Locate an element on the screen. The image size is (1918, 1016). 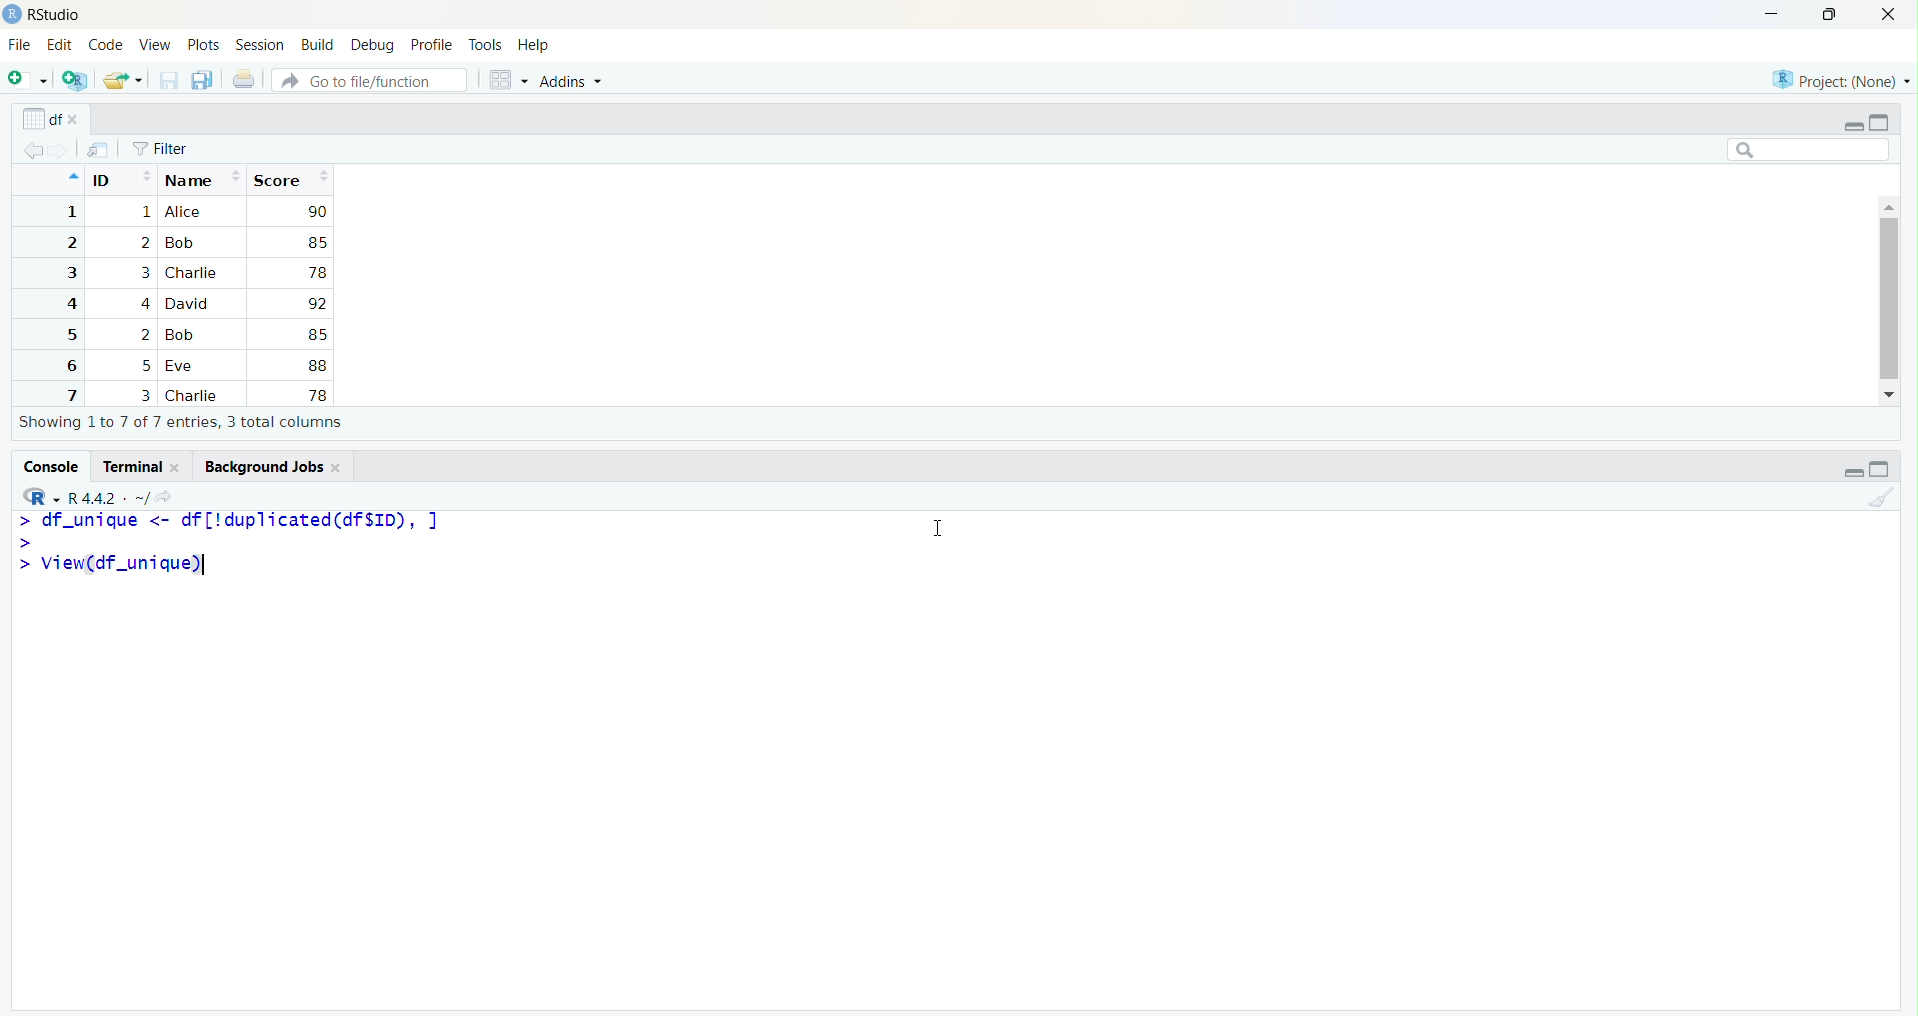
console is located at coordinates (50, 466).